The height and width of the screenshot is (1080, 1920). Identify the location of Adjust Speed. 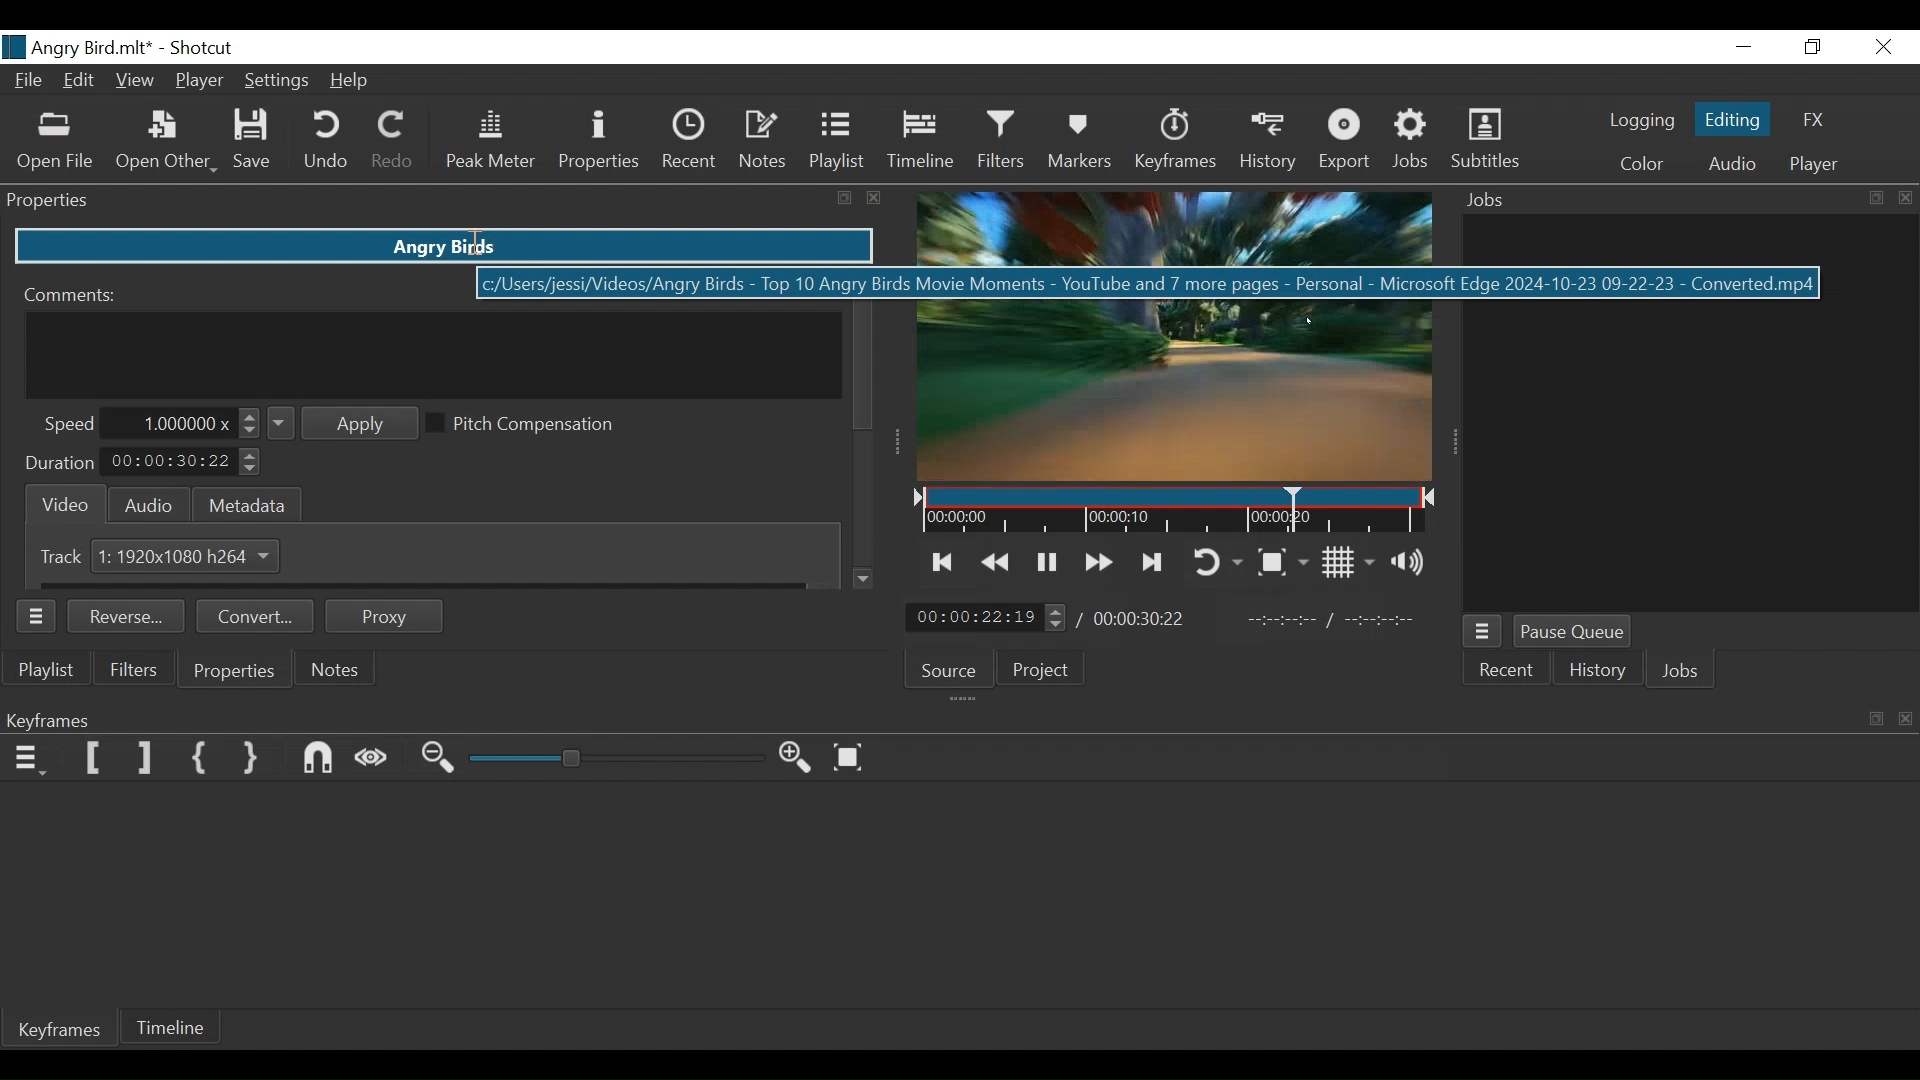
(189, 423).